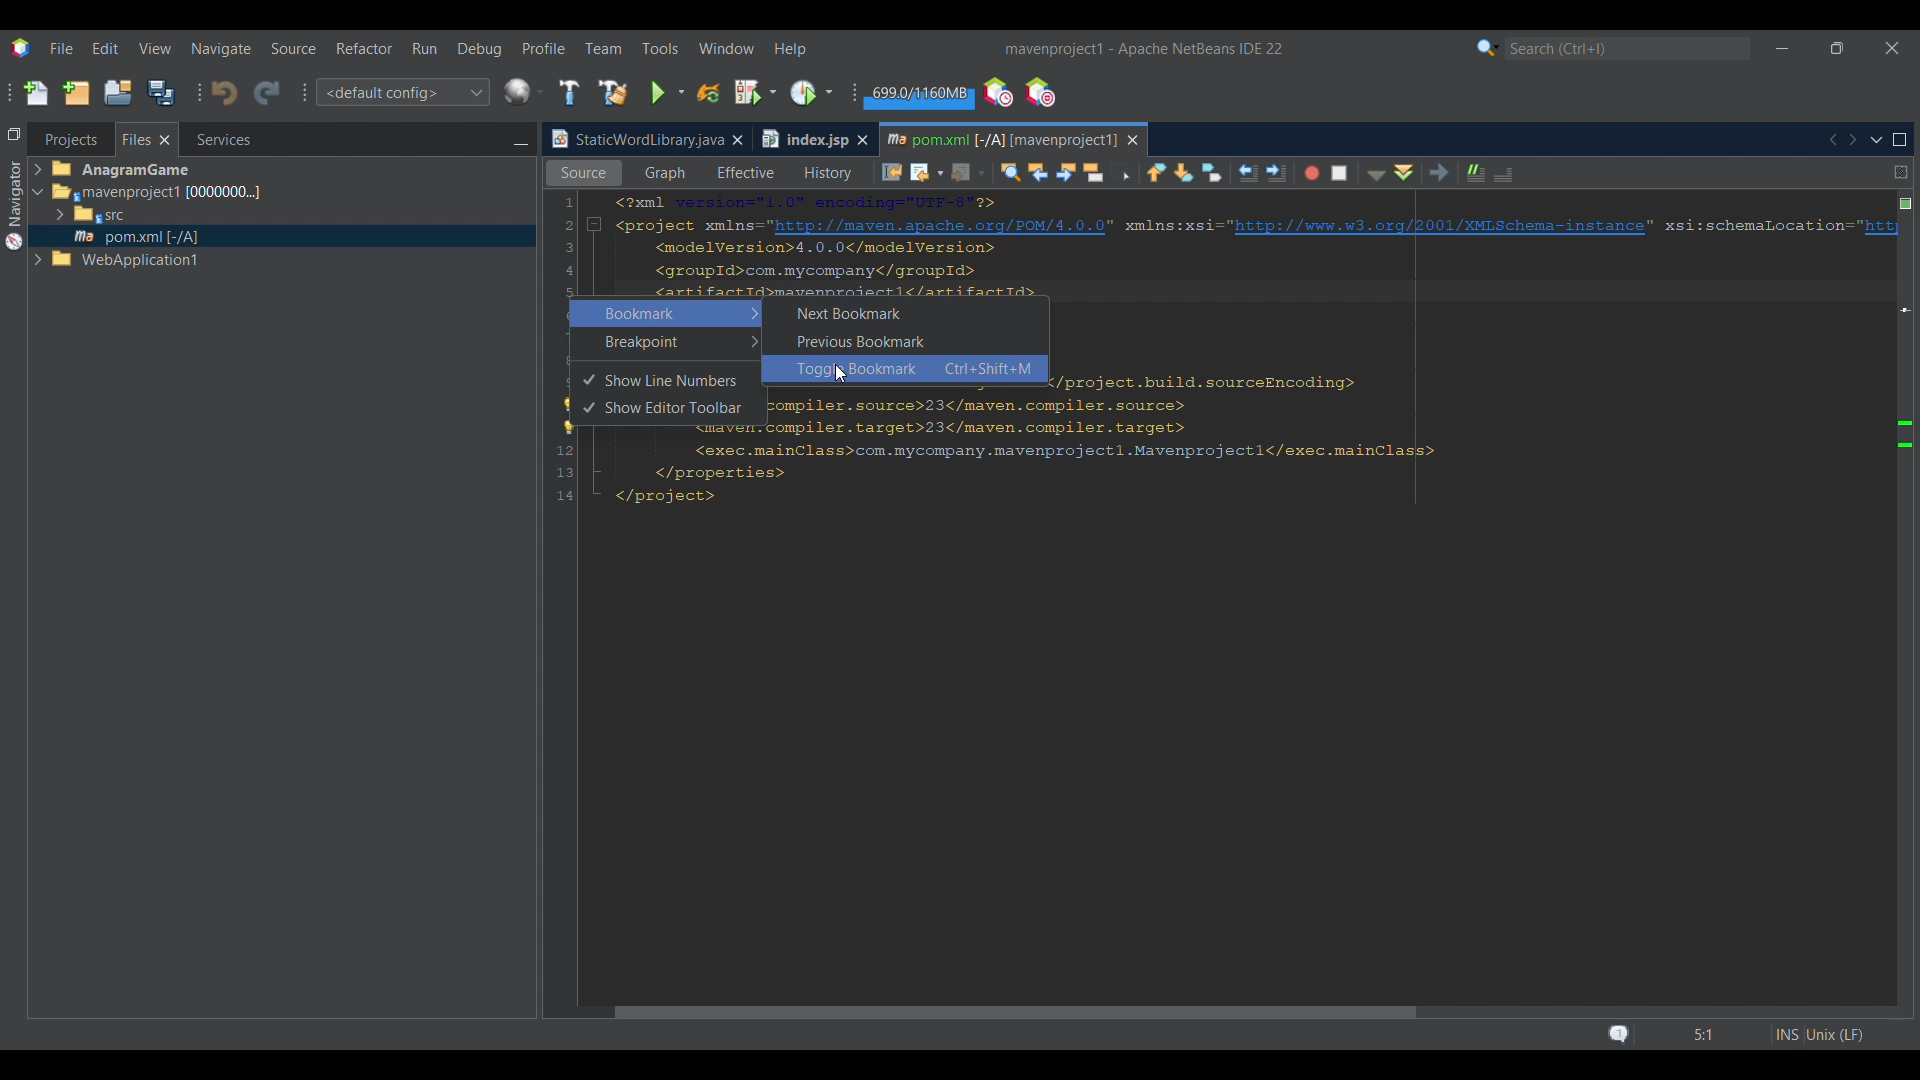 This screenshot has width=1920, height=1080. I want to click on Close interface, so click(1893, 48).